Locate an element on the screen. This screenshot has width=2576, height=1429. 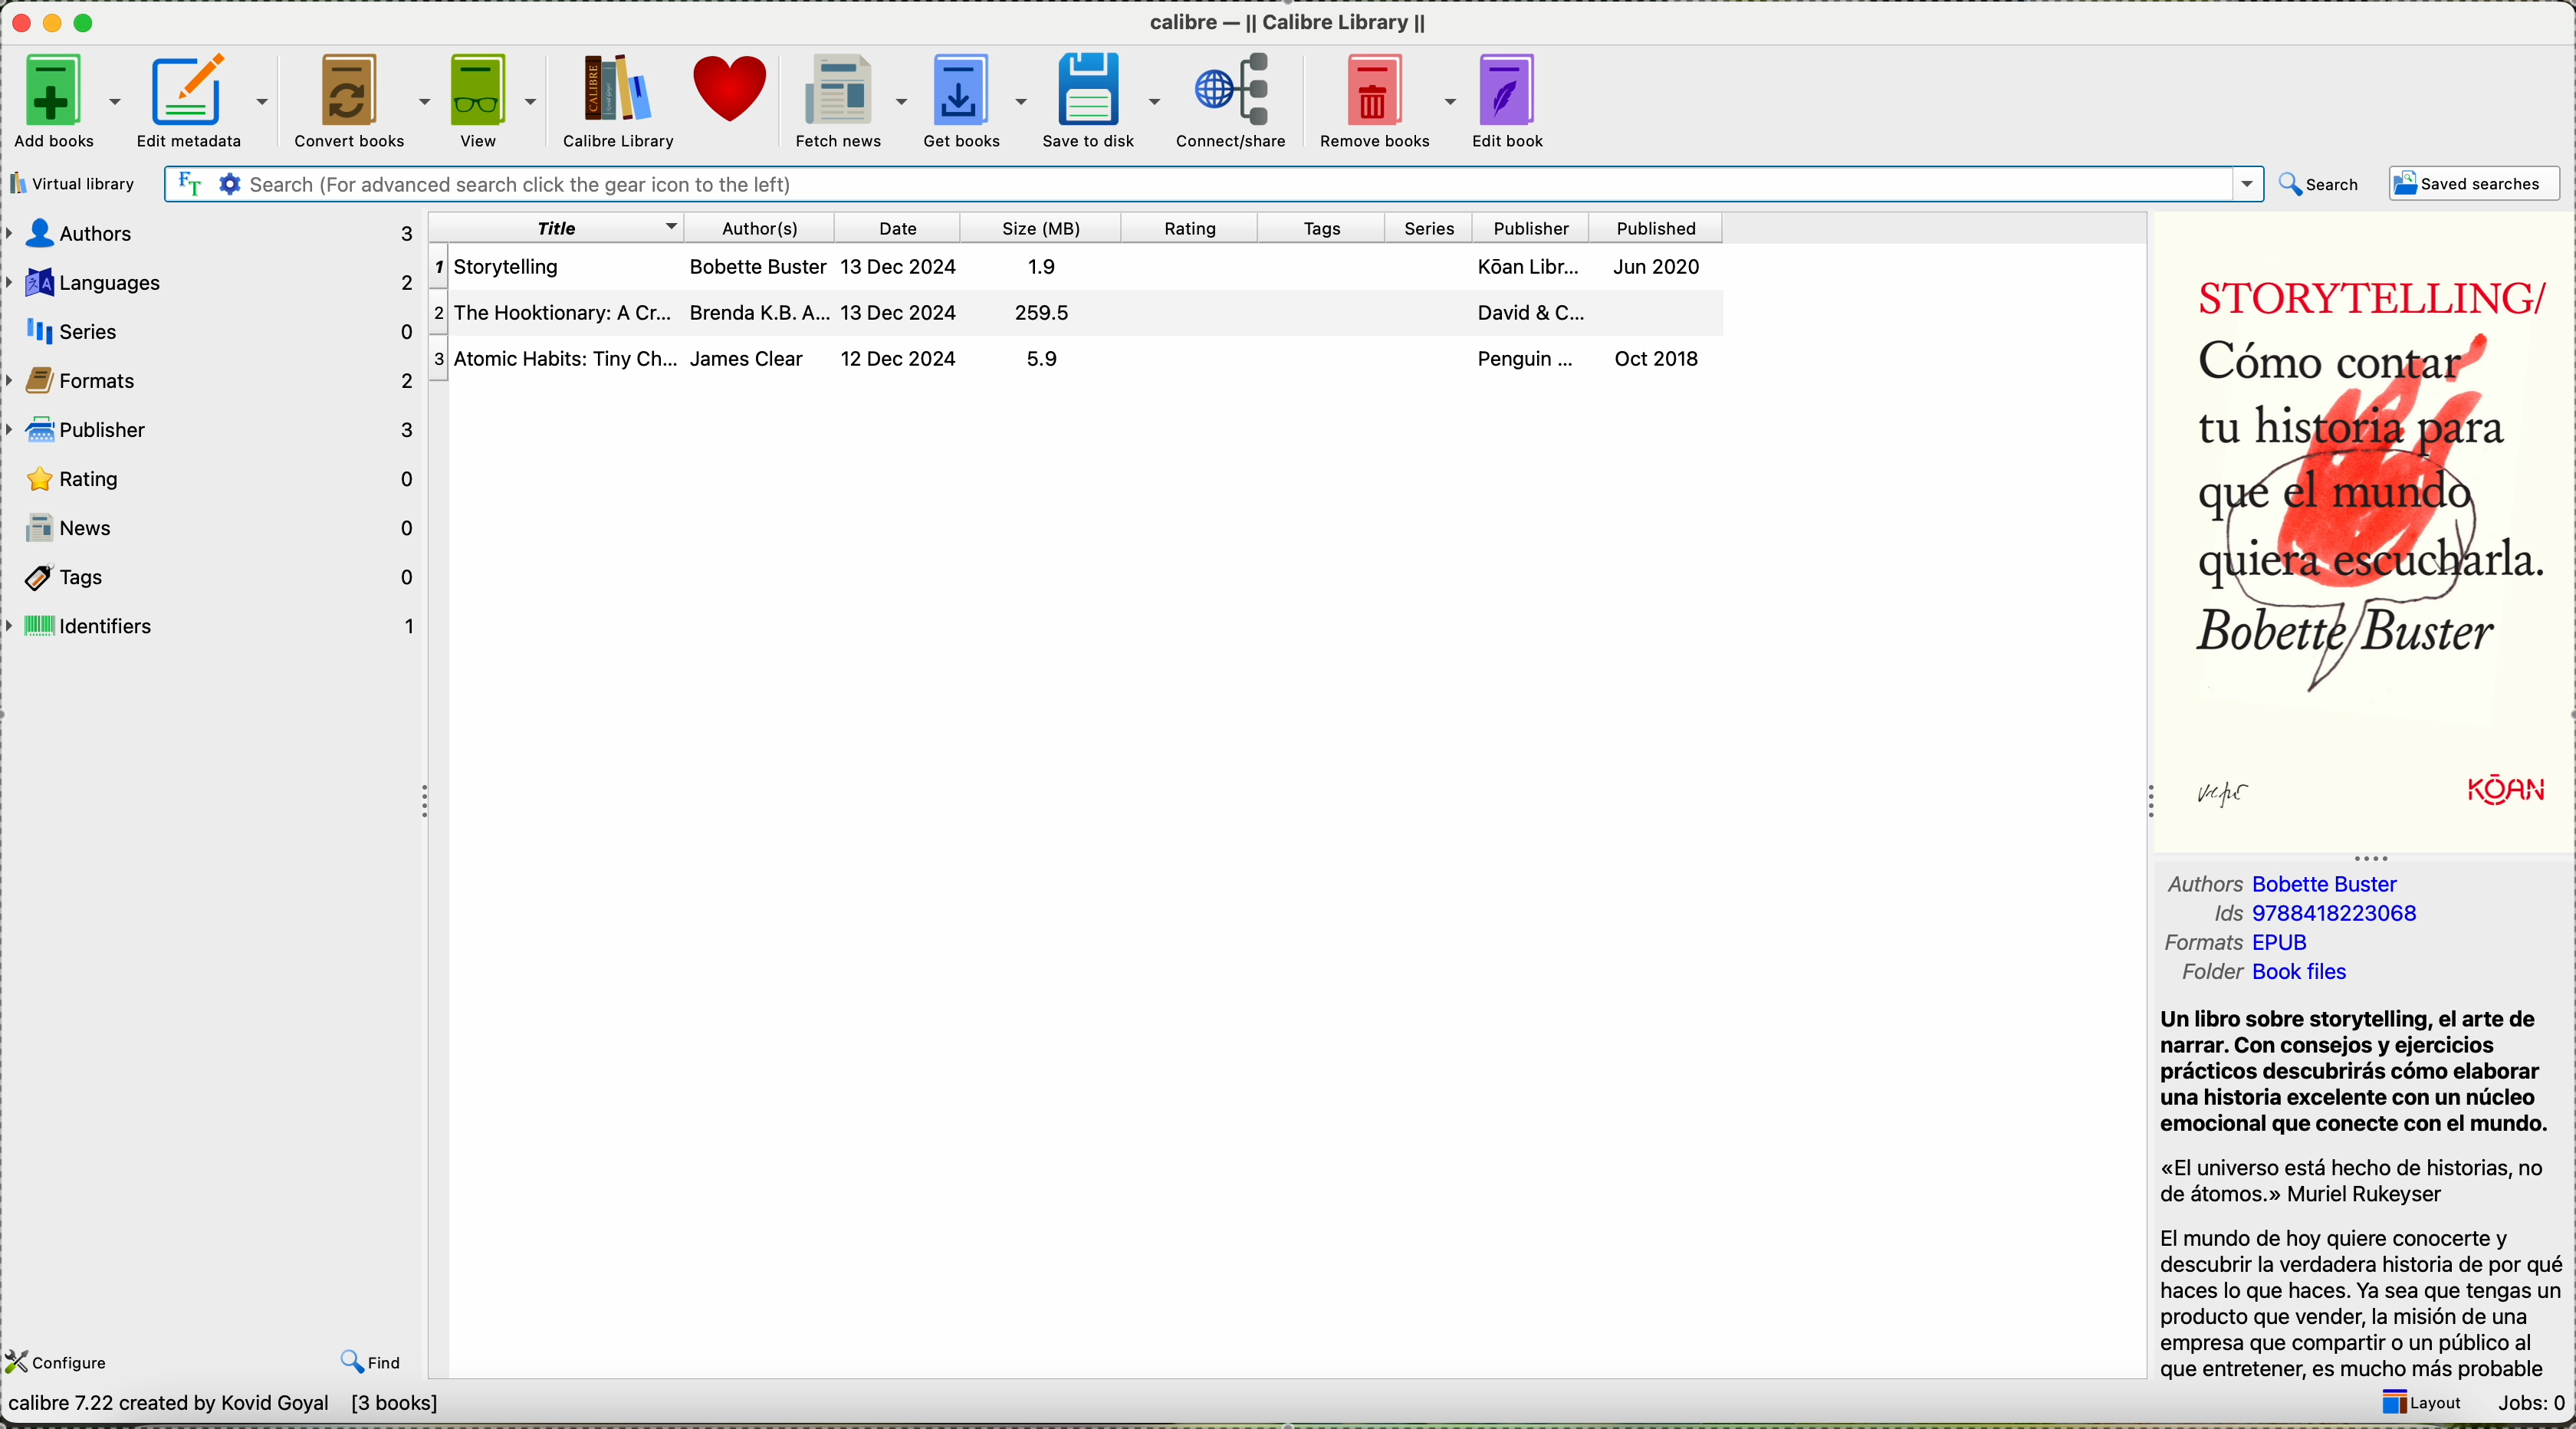
Como contar tu historia para que el mundo quiera escucharla Bobette buster is located at coordinates (2360, 516).